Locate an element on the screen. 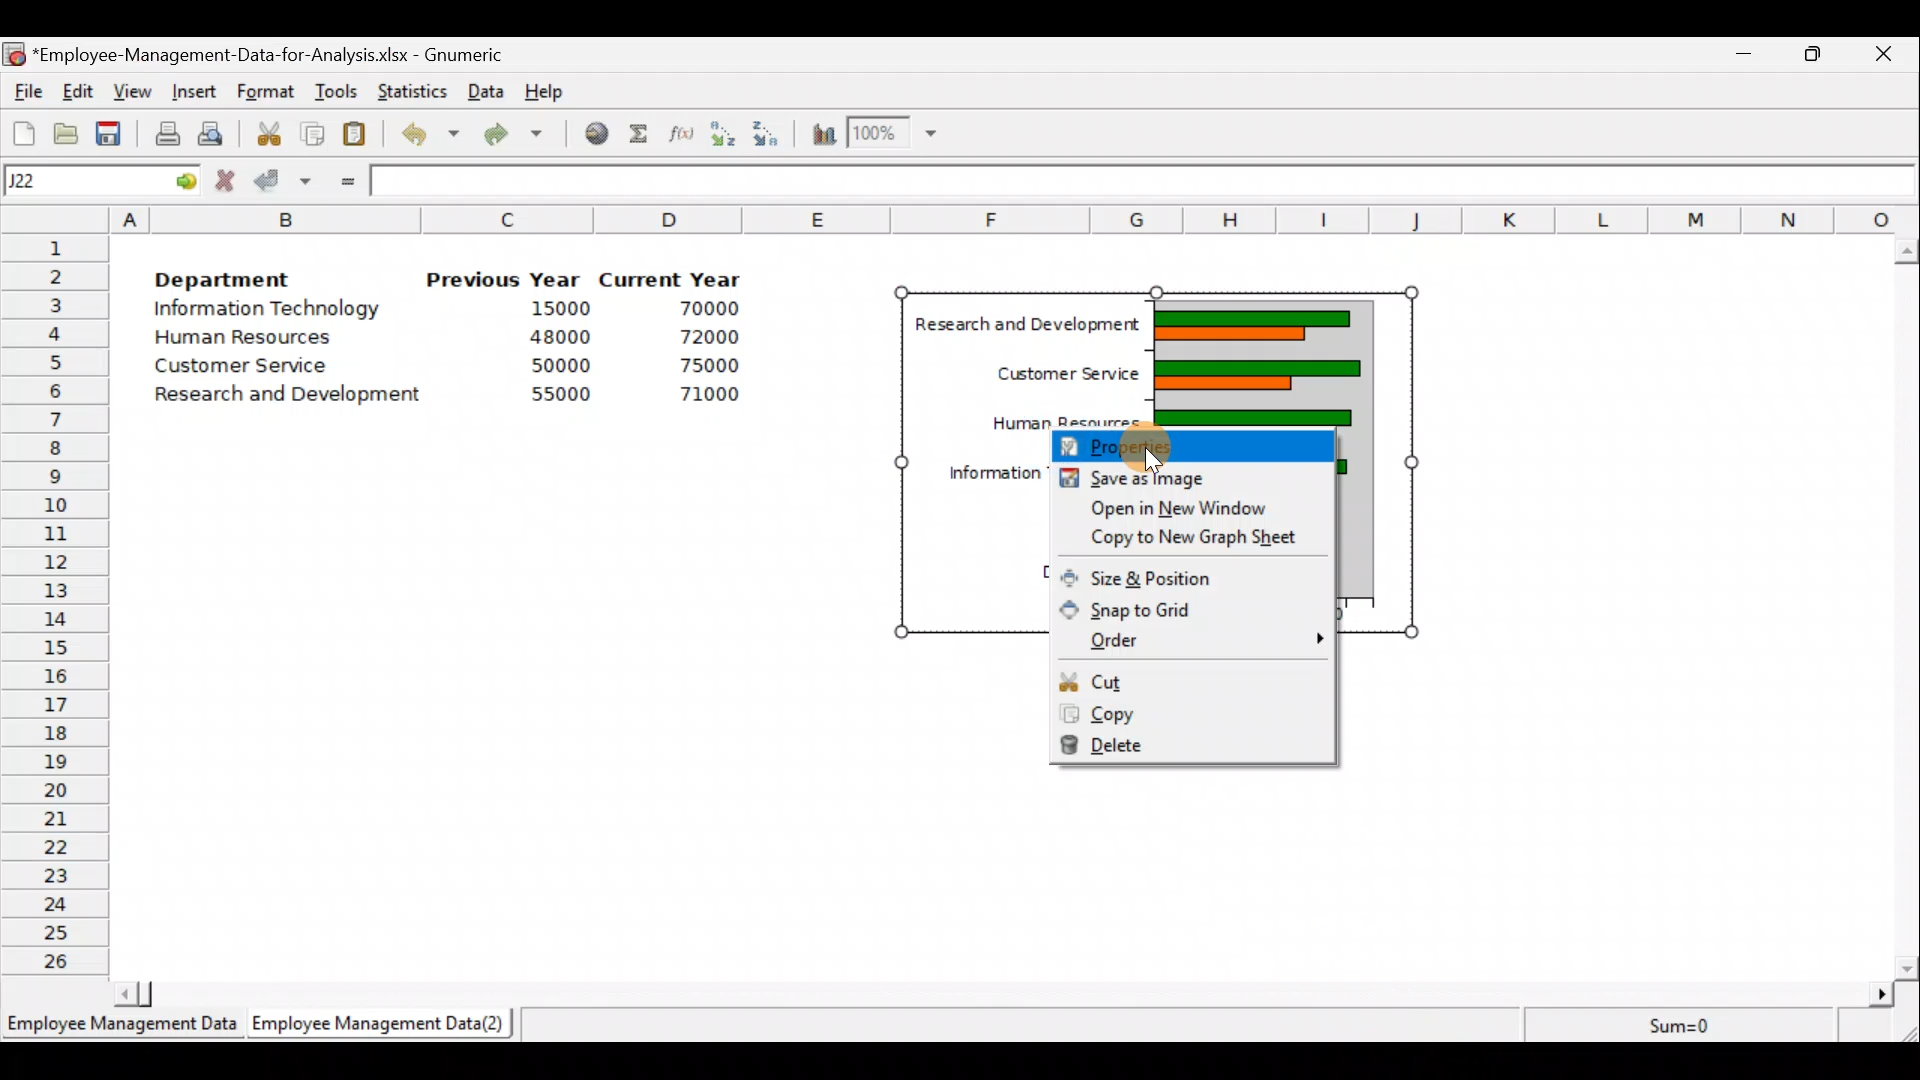  Enter formula is located at coordinates (344, 182).